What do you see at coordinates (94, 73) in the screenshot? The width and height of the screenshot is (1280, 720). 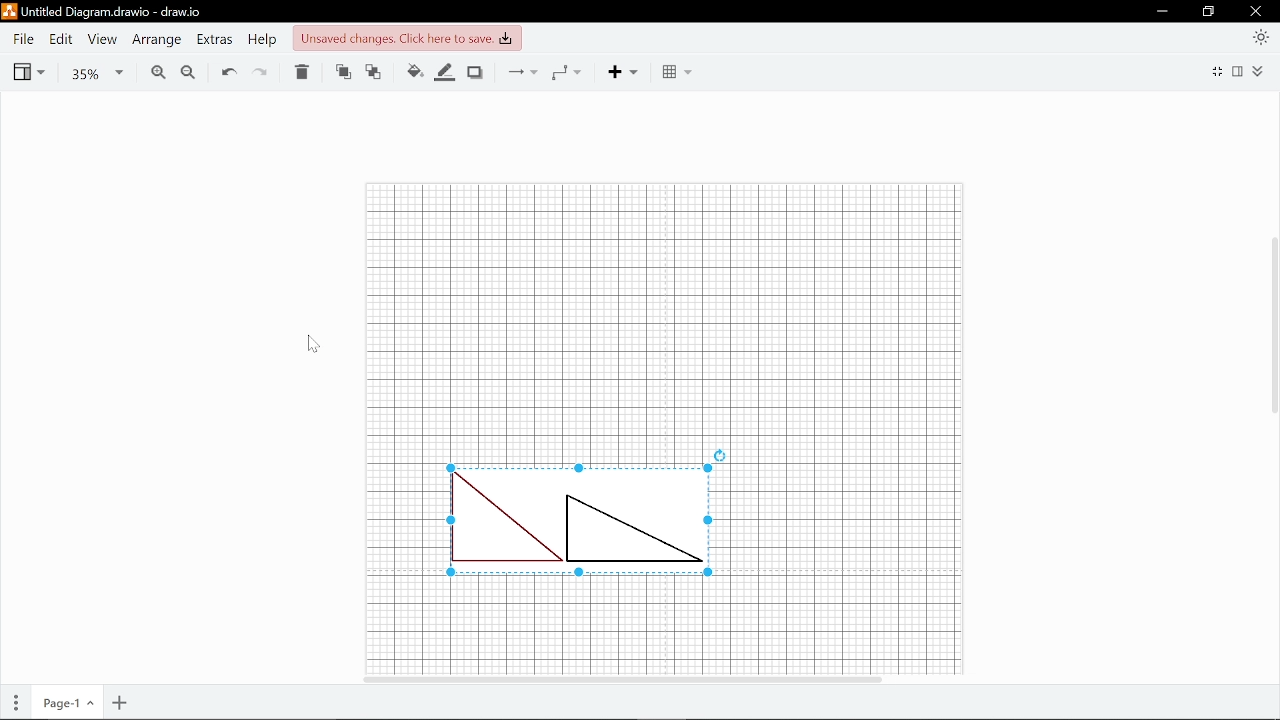 I see `Zoom` at bounding box center [94, 73].